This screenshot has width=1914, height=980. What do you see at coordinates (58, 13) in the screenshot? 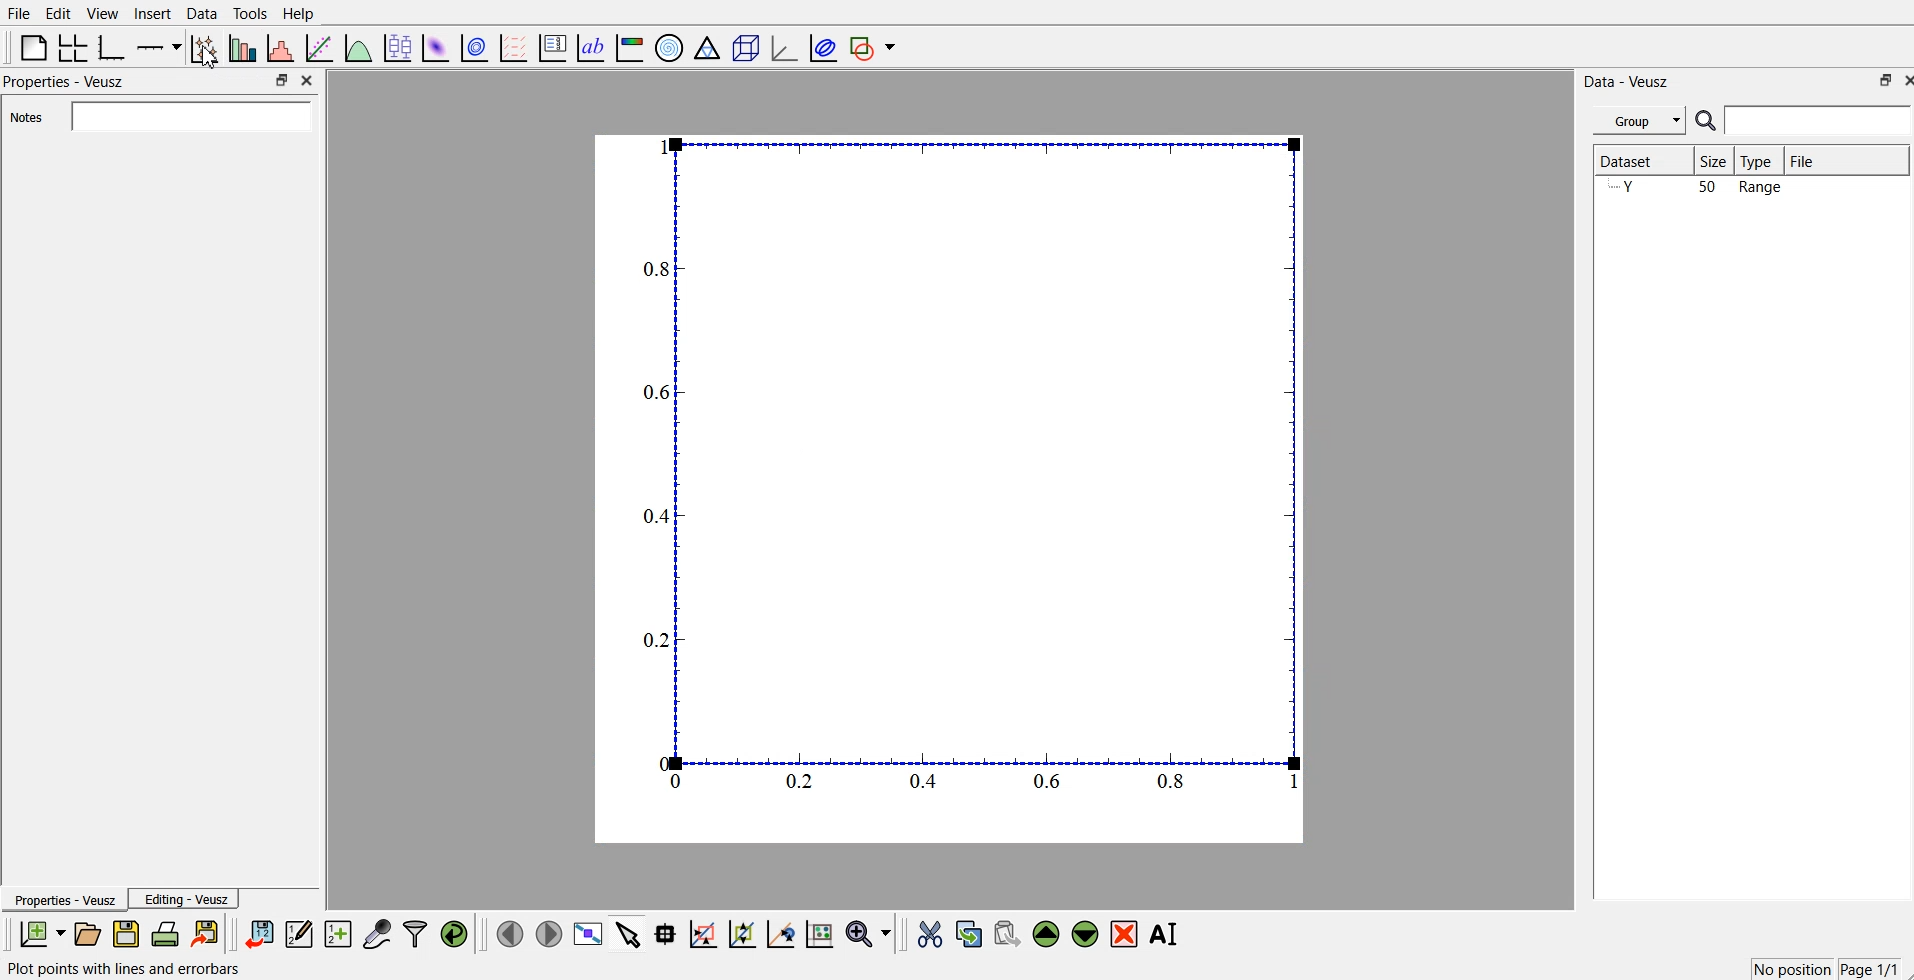
I see `Edit` at bounding box center [58, 13].